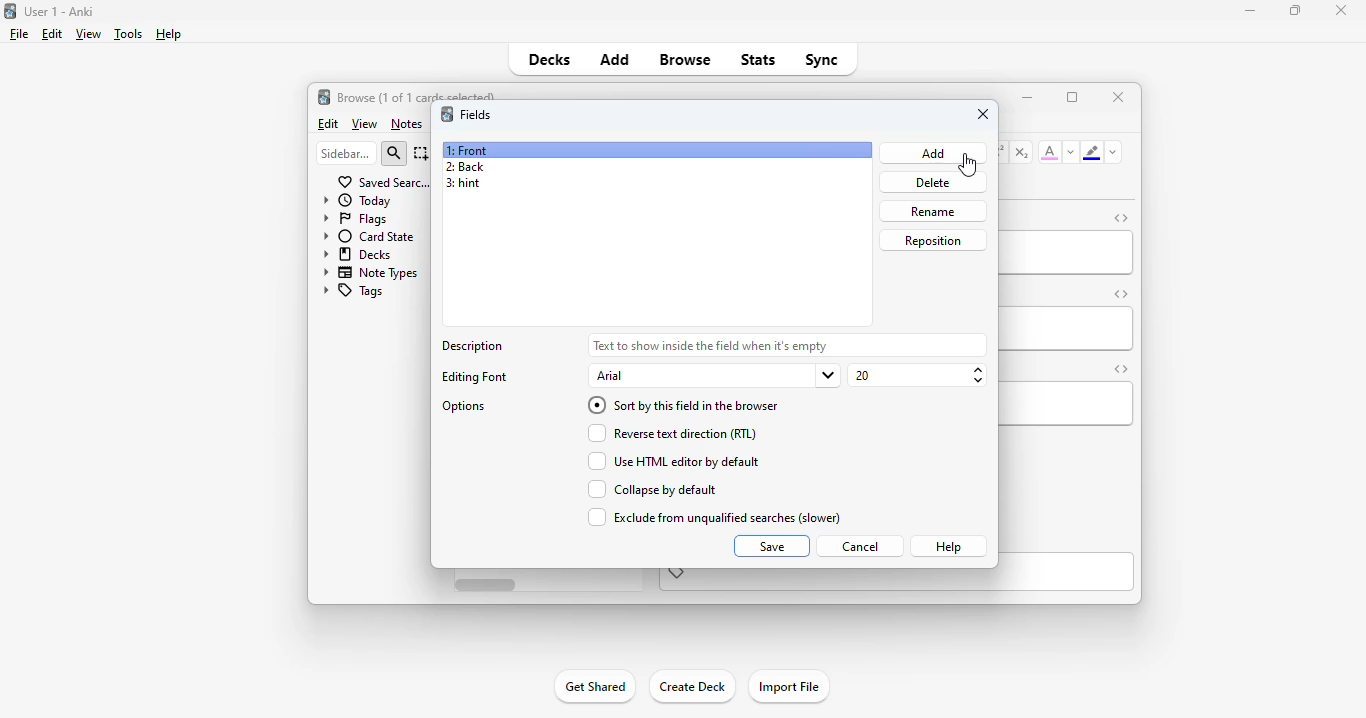 The height and width of the screenshot is (718, 1366). I want to click on add, so click(615, 58).